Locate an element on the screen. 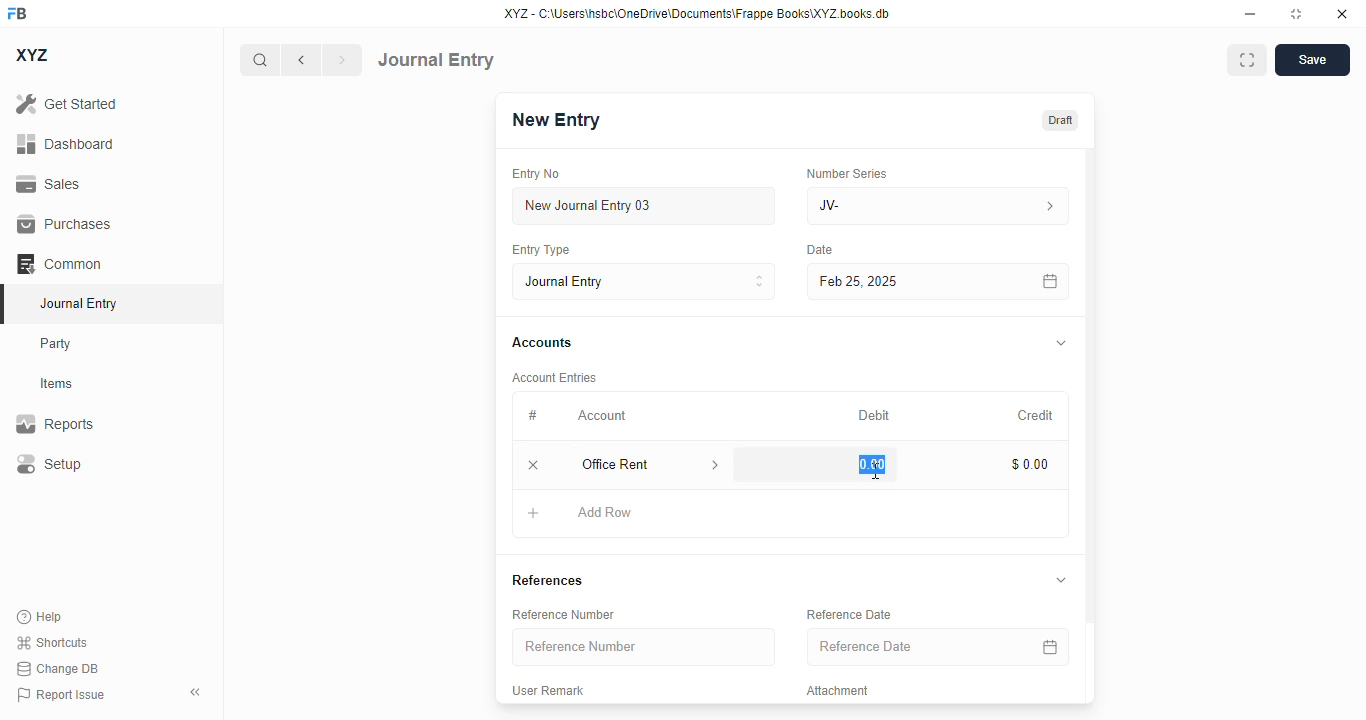  sales is located at coordinates (51, 185).